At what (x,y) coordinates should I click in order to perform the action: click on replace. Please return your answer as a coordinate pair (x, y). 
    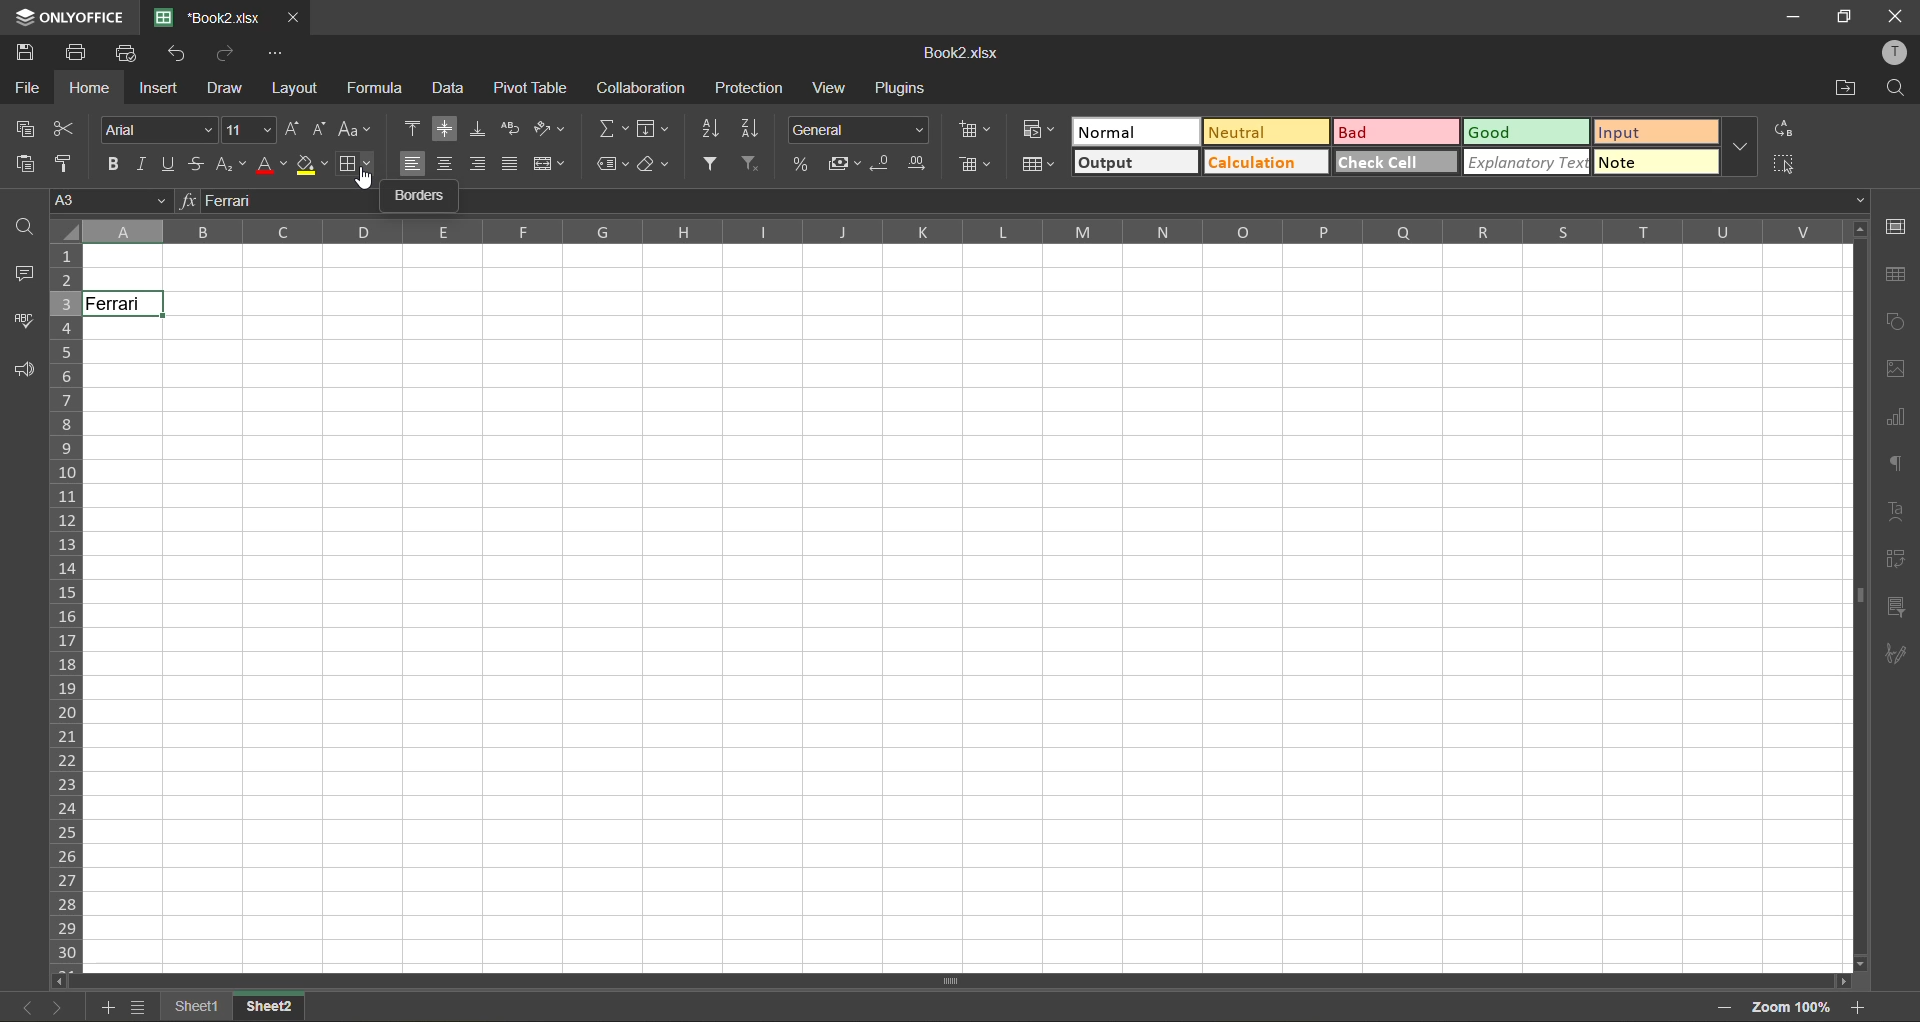
    Looking at the image, I should click on (1783, 130).